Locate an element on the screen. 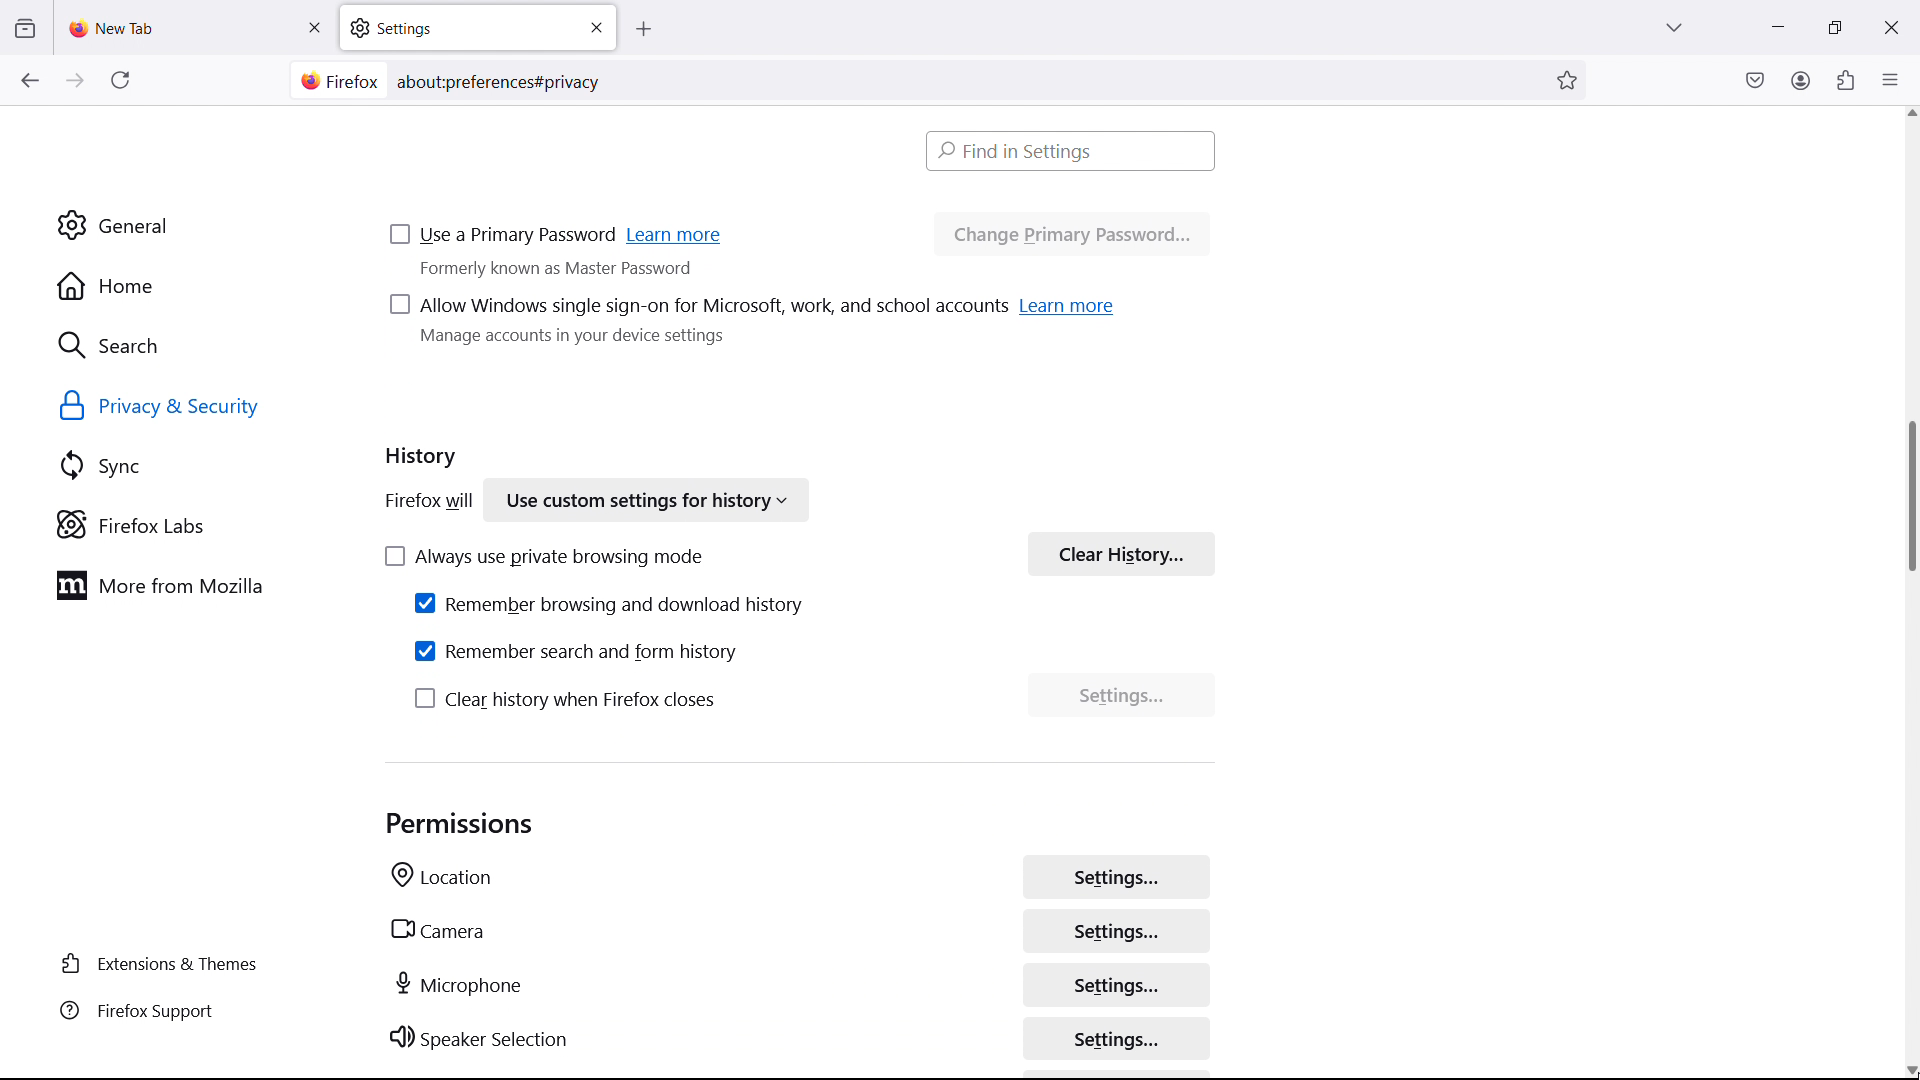  general is located at coordinates (188, 226).